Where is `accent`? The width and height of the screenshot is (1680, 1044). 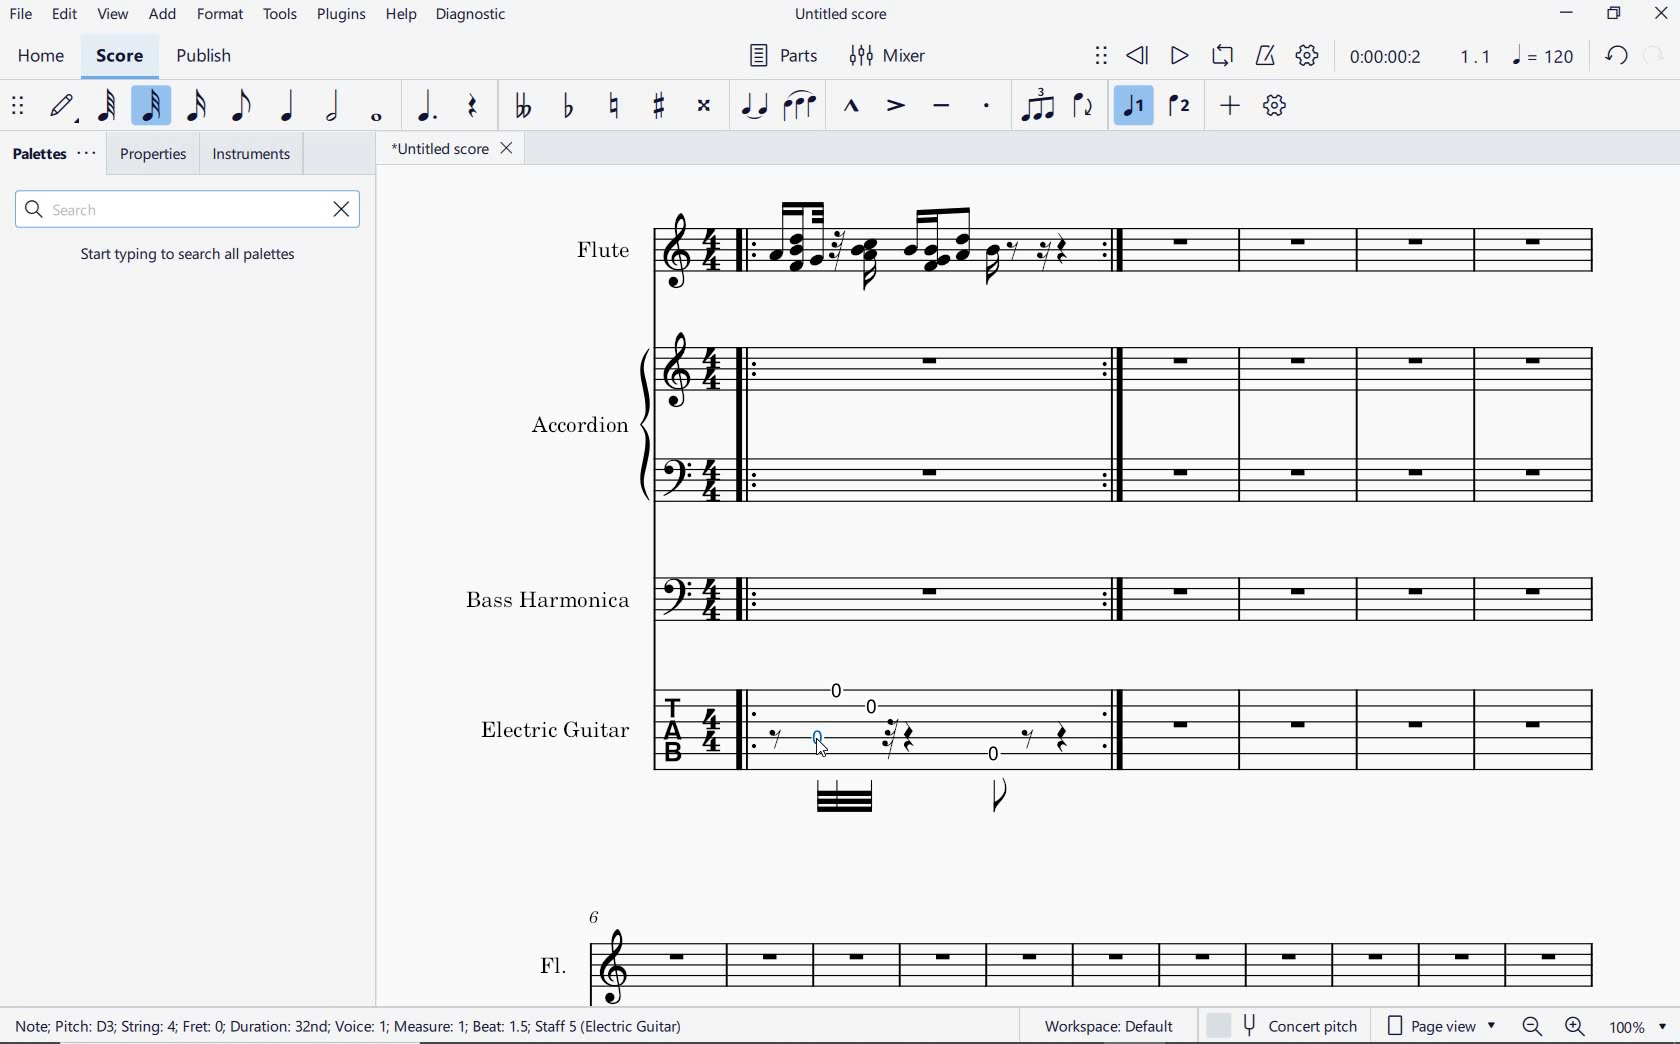 accent is located at coordinates (892, 105).